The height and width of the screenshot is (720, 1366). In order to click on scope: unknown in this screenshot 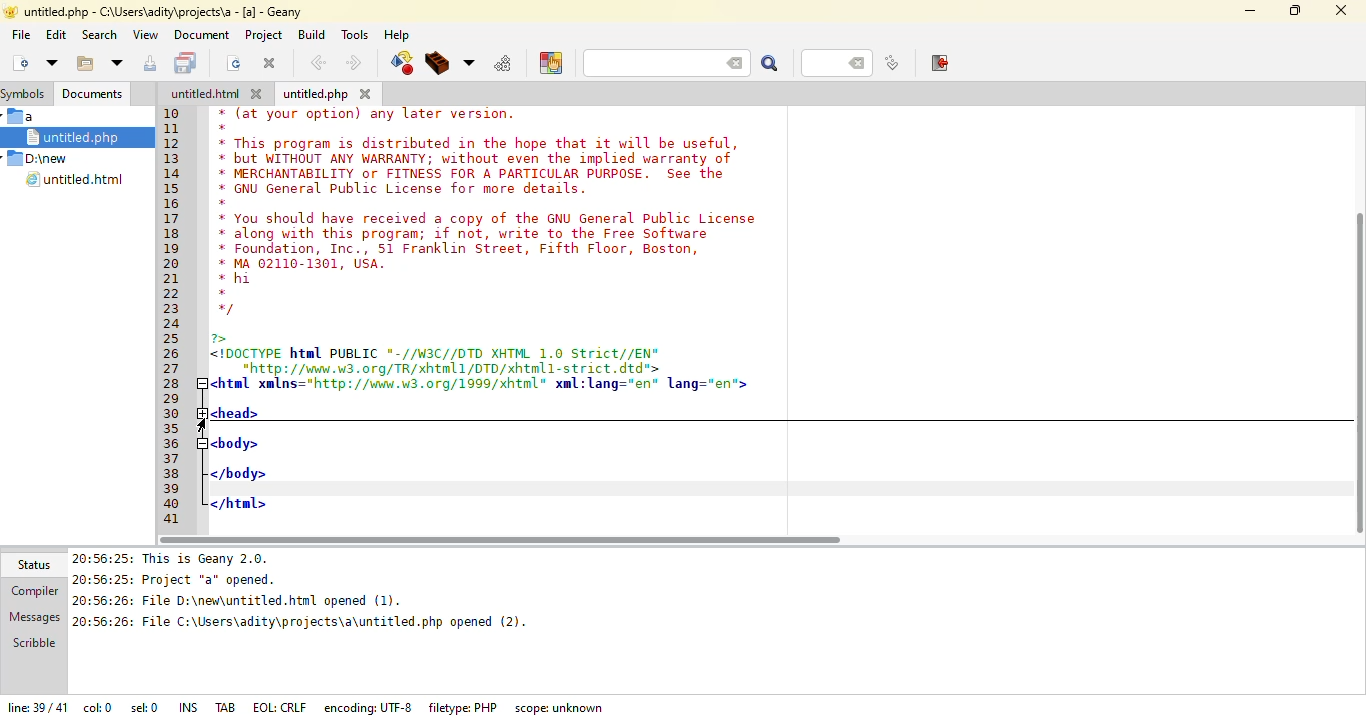, I will do `click(565, 709)`.